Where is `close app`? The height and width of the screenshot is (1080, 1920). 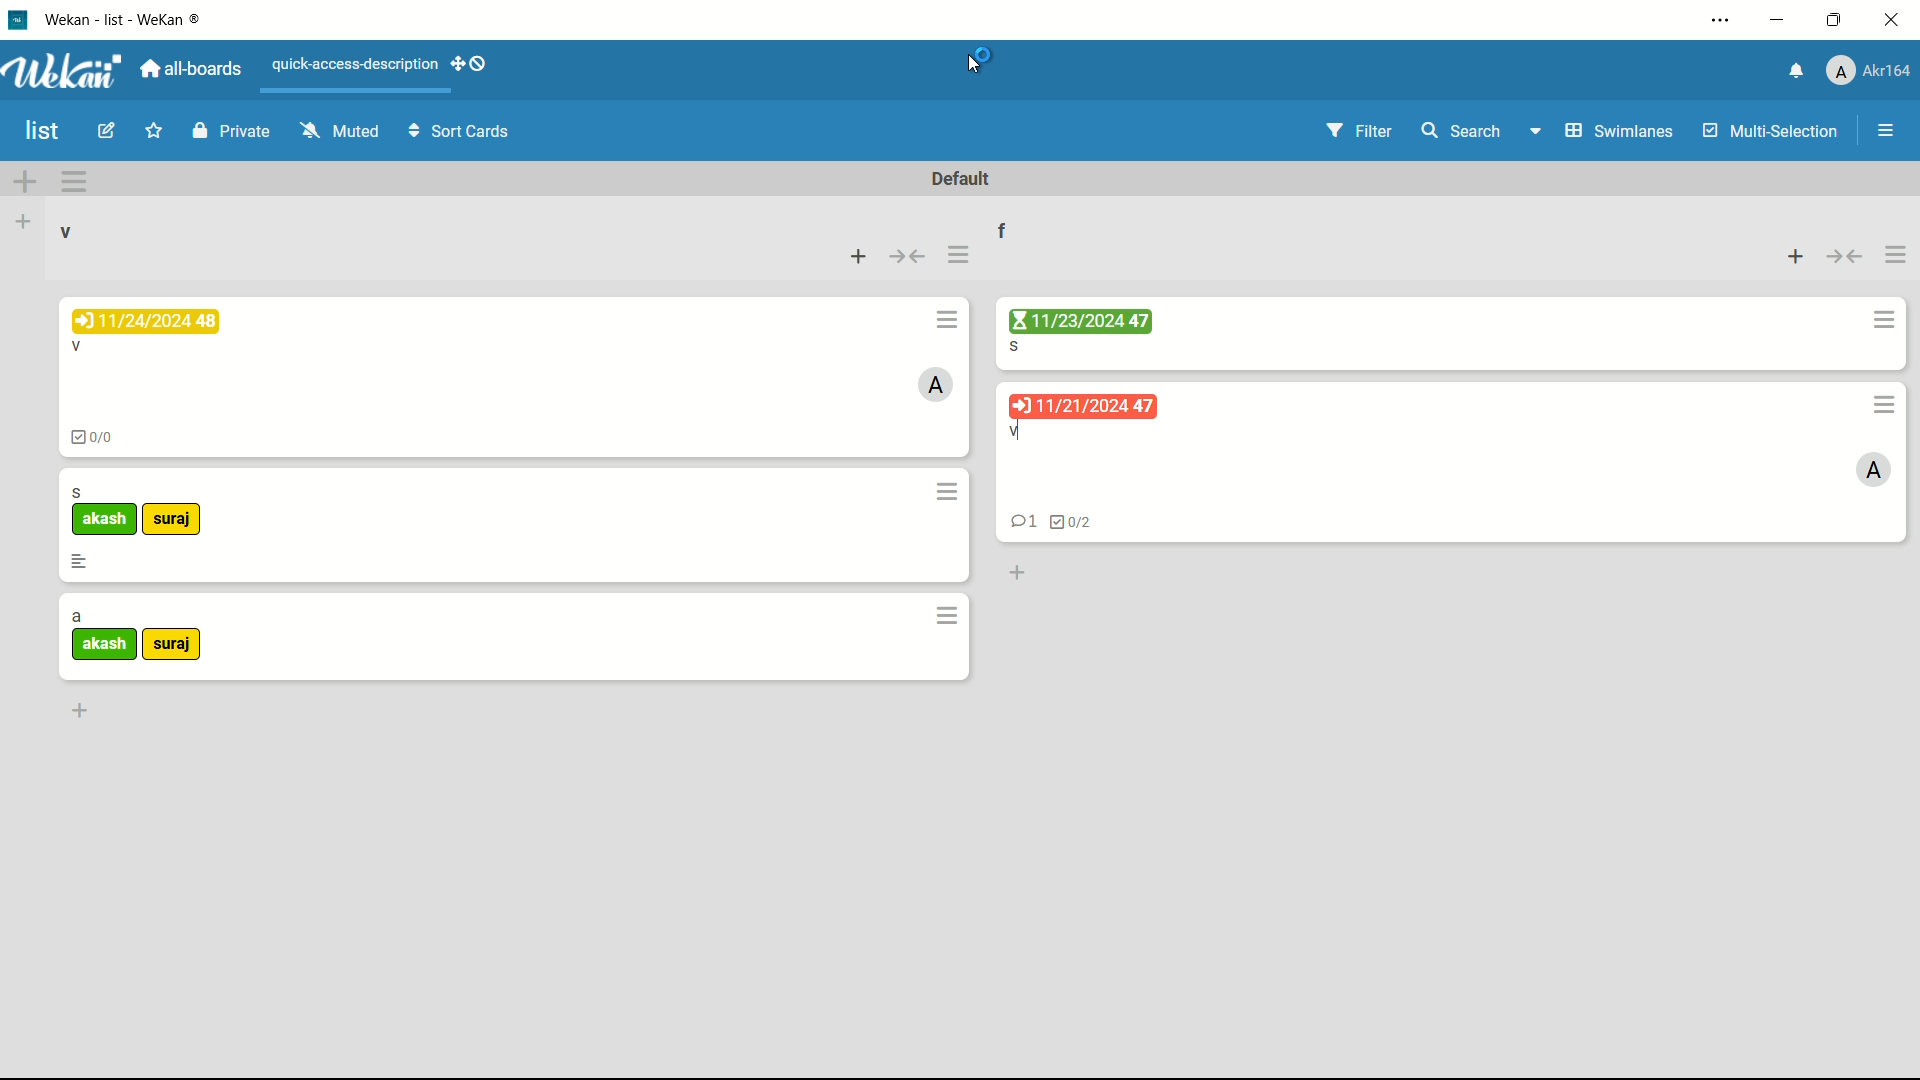 close app is located at coordinates (1892, 22).